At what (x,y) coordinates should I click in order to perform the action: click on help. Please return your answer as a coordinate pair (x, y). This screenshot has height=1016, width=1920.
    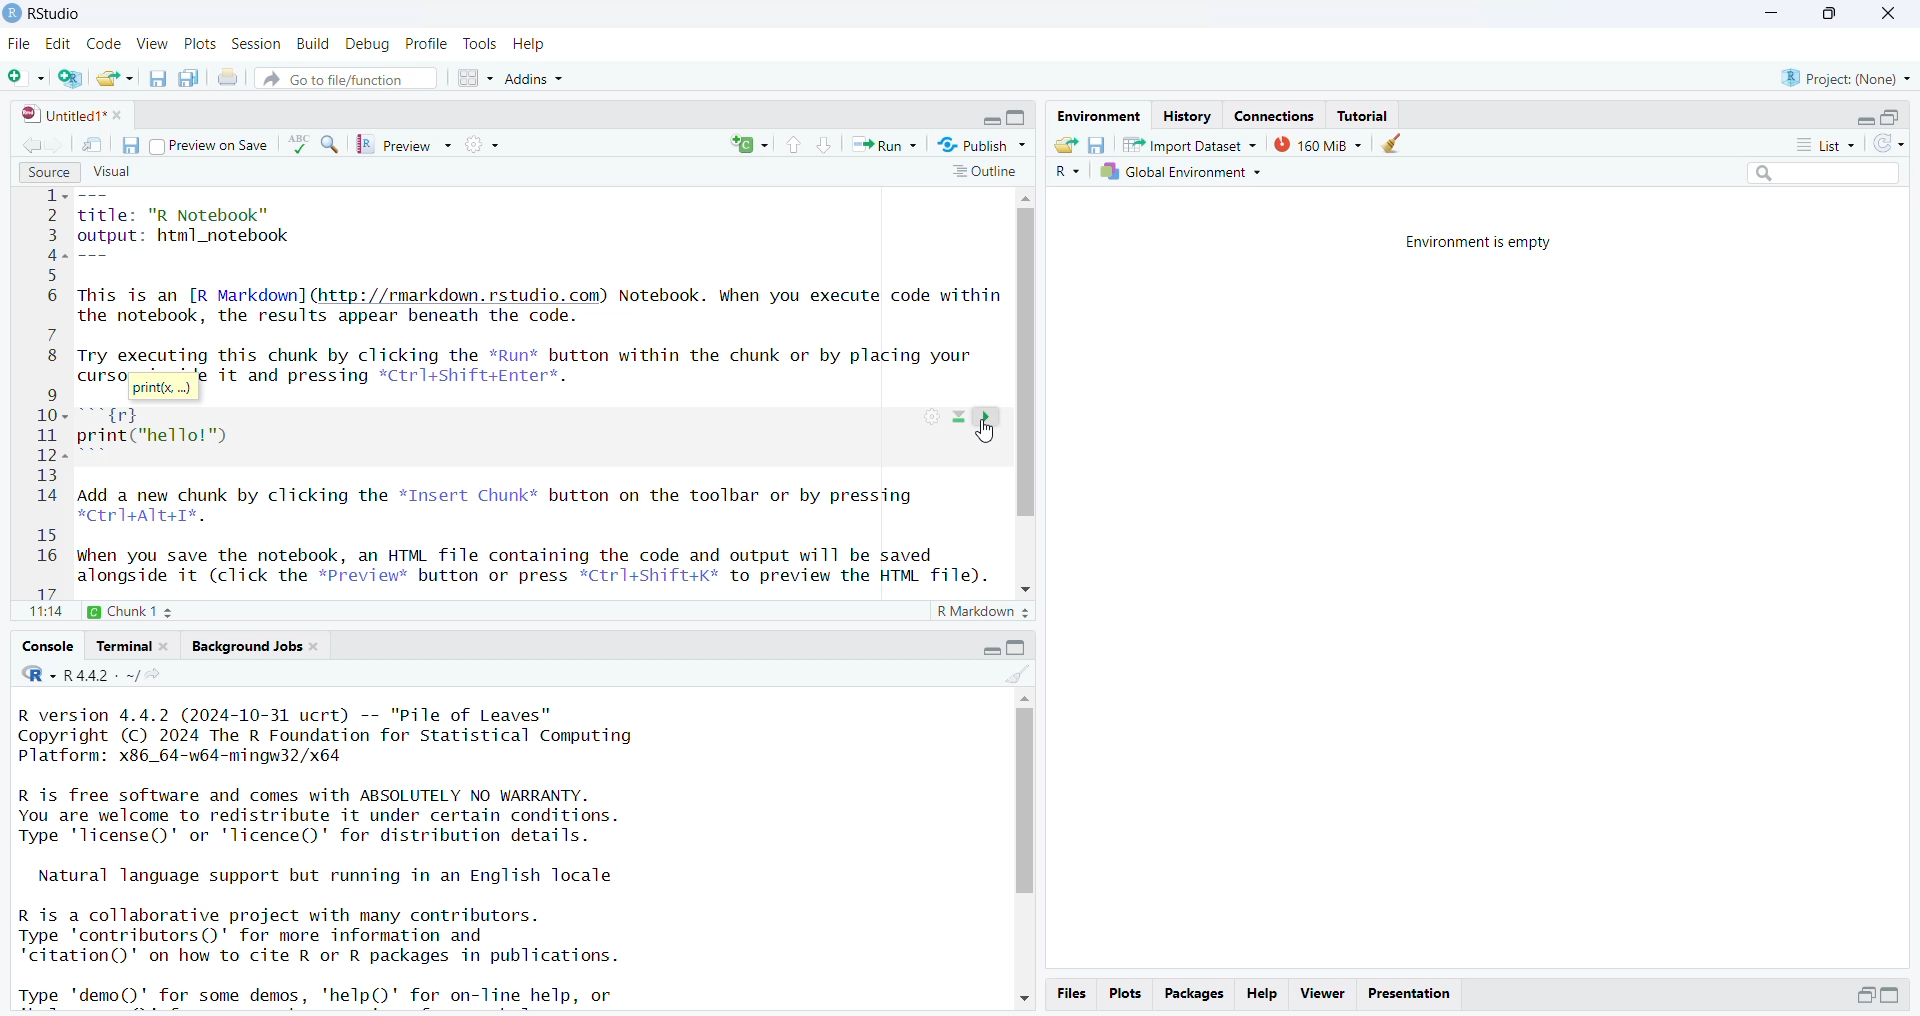
    Looking at the image, I should click on (1264, 992).